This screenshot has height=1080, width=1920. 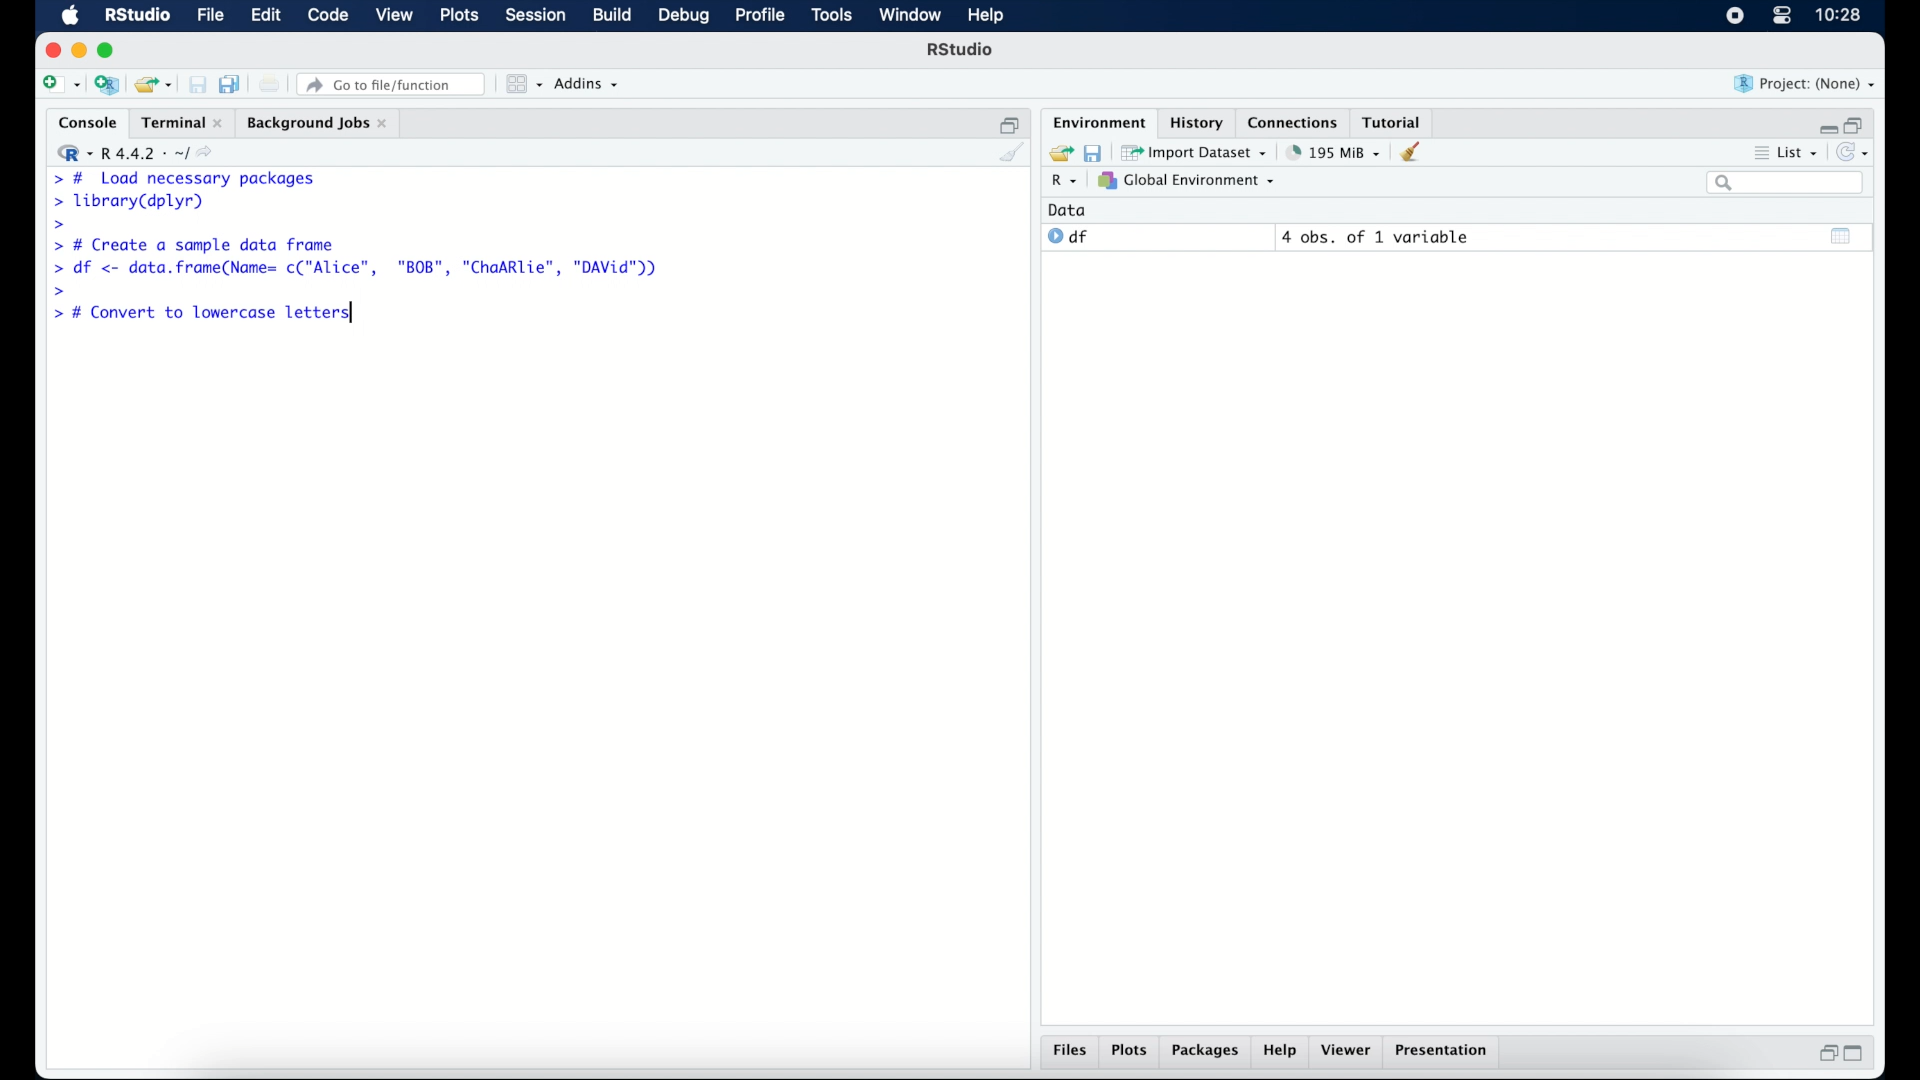 I want to click on view, so click(x=395, y=17).